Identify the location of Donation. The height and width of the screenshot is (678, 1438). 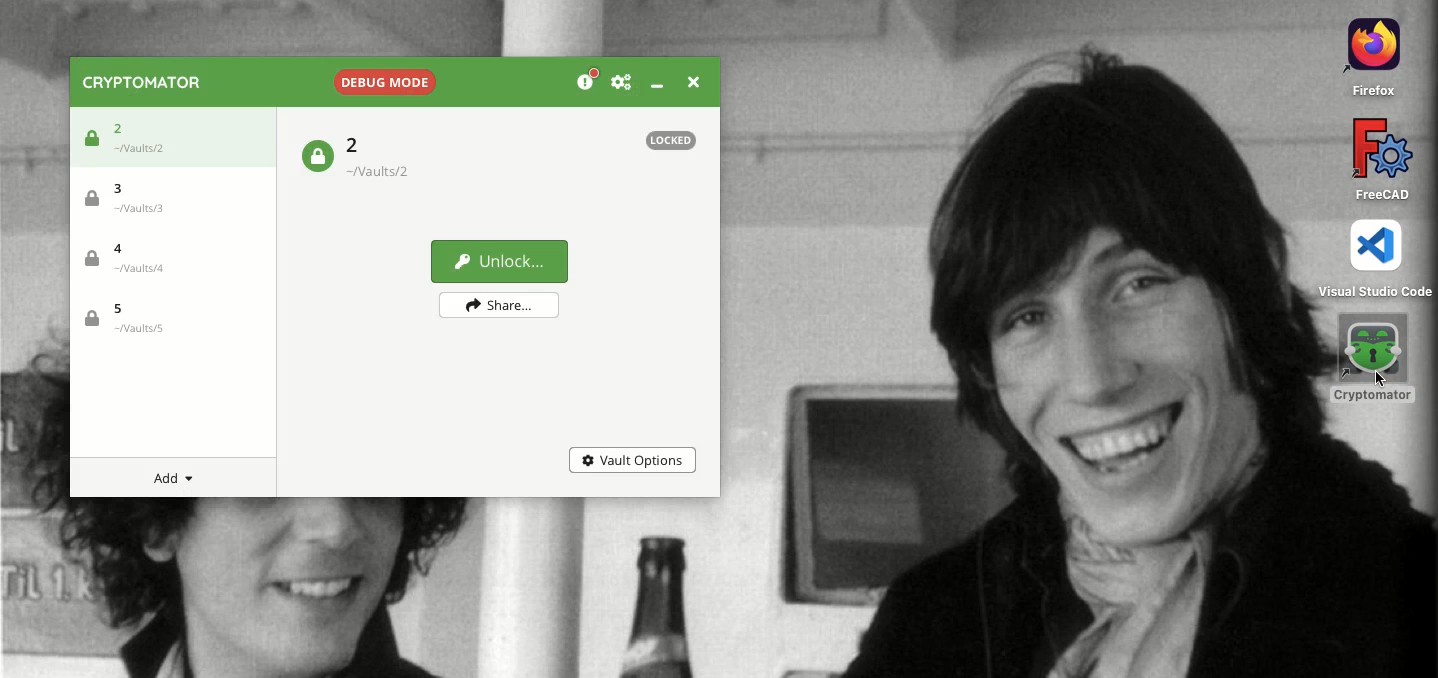
(586, 82).